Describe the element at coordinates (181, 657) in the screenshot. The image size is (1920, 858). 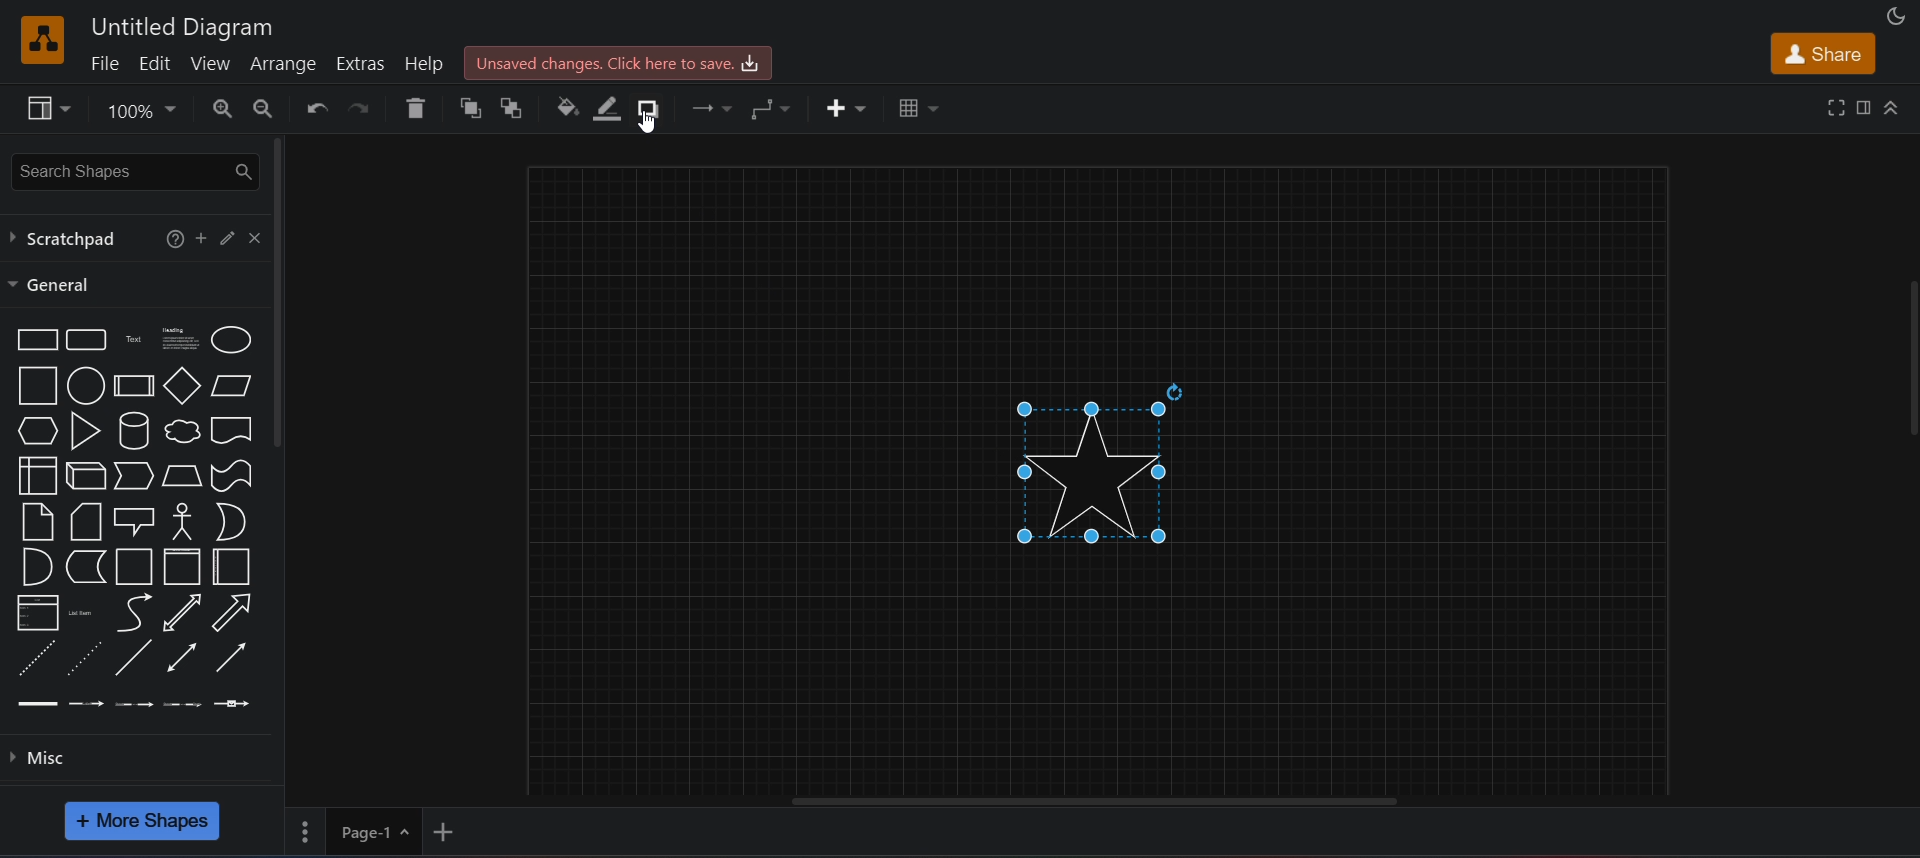
I see `bidirectional connector` at that location.